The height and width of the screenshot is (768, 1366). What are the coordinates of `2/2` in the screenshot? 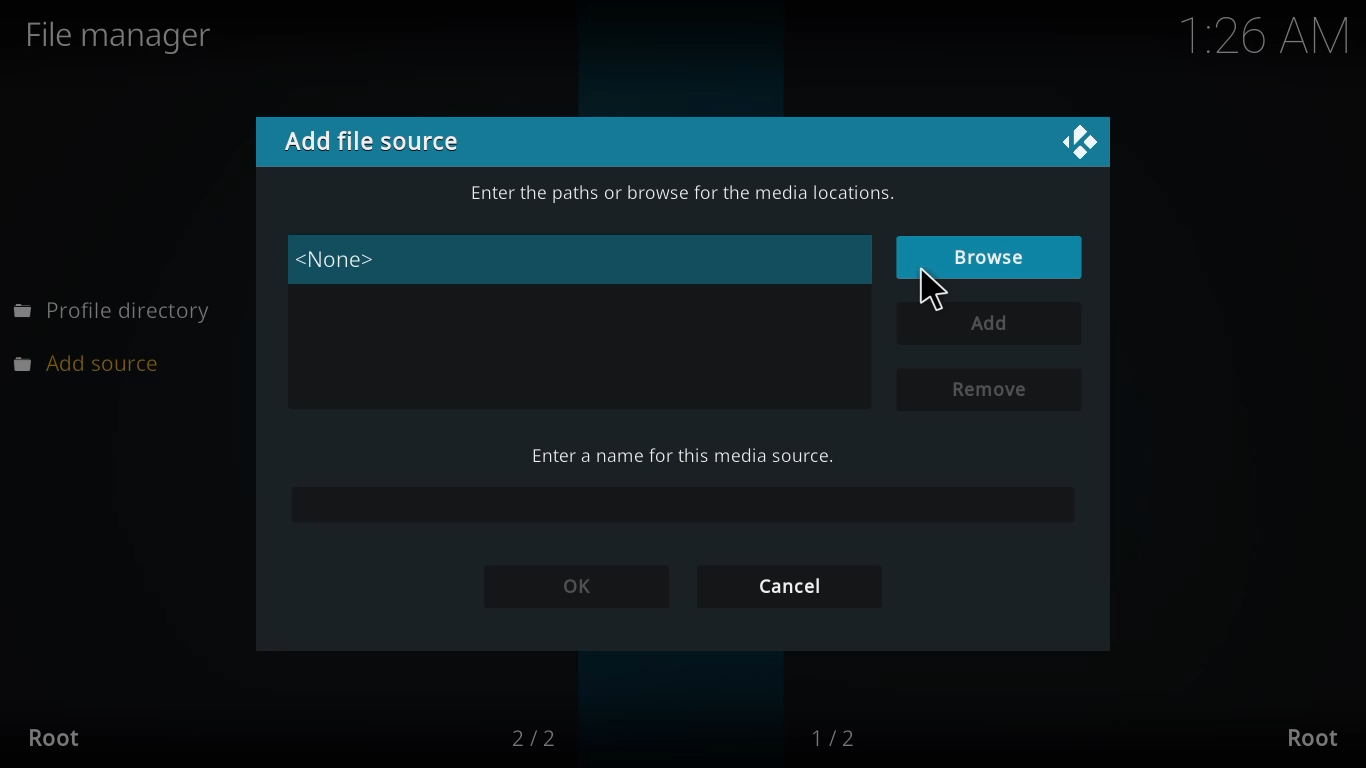 It's located at (537, 738).